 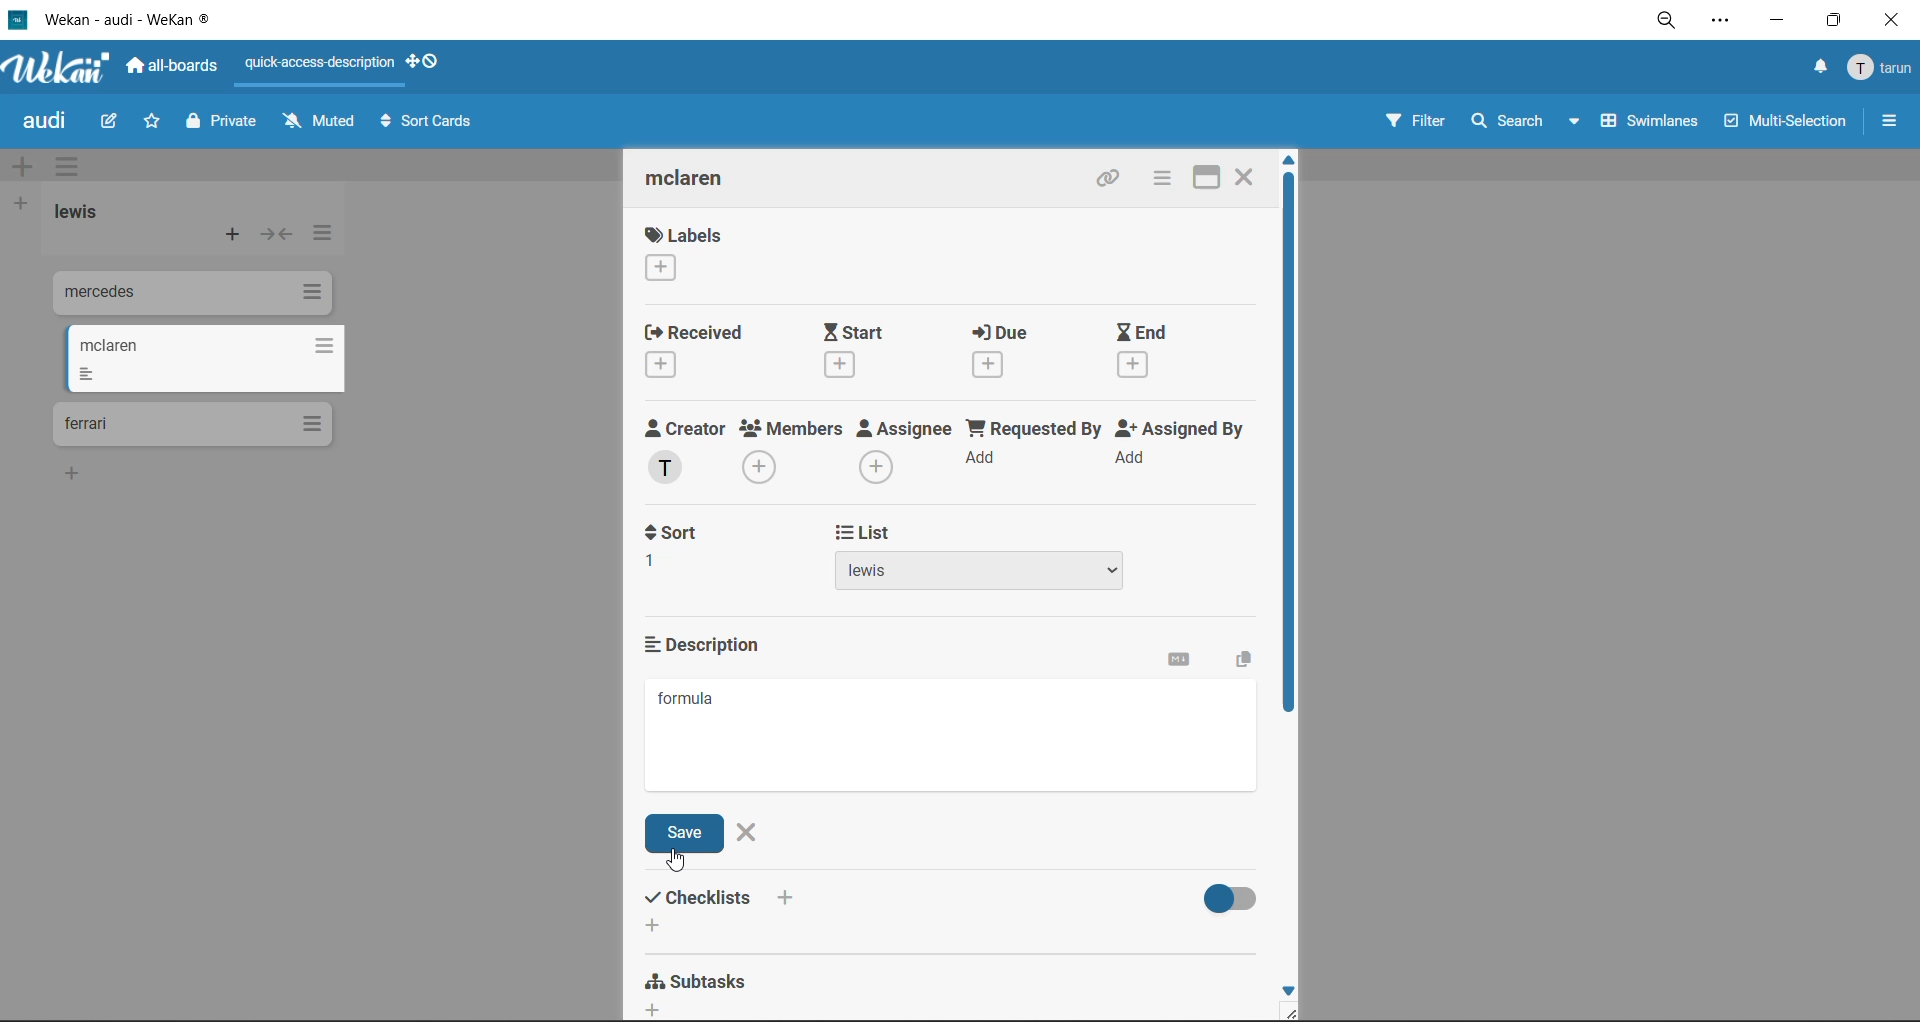 What do you see at coordinates (673, 861) in the screenshot?
I see `text cursor` at bounding box center [673, 861].